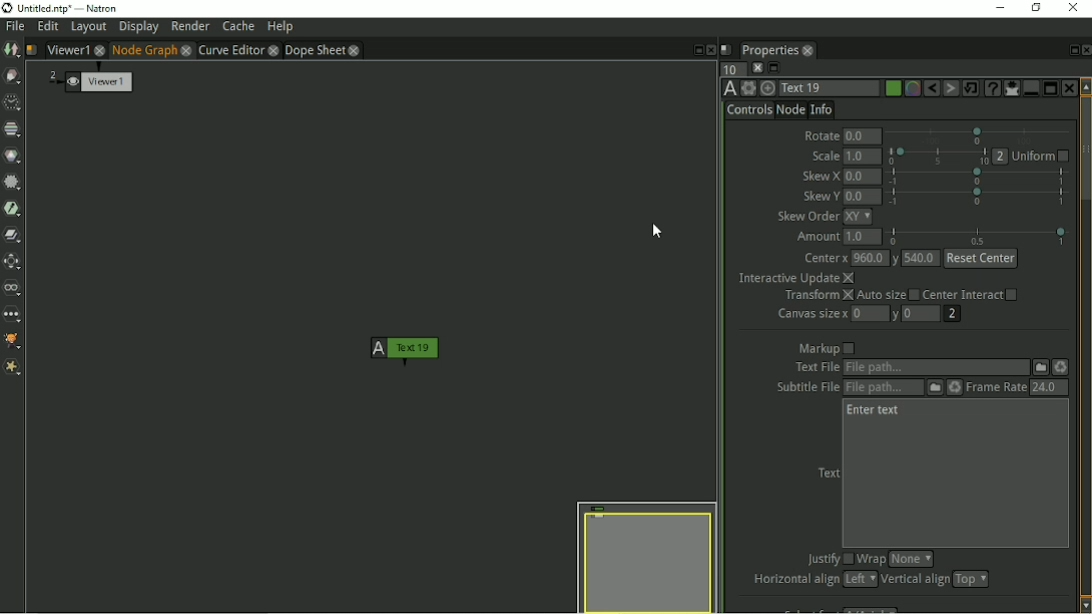  I want to click on selection bar, so click(980, 235).